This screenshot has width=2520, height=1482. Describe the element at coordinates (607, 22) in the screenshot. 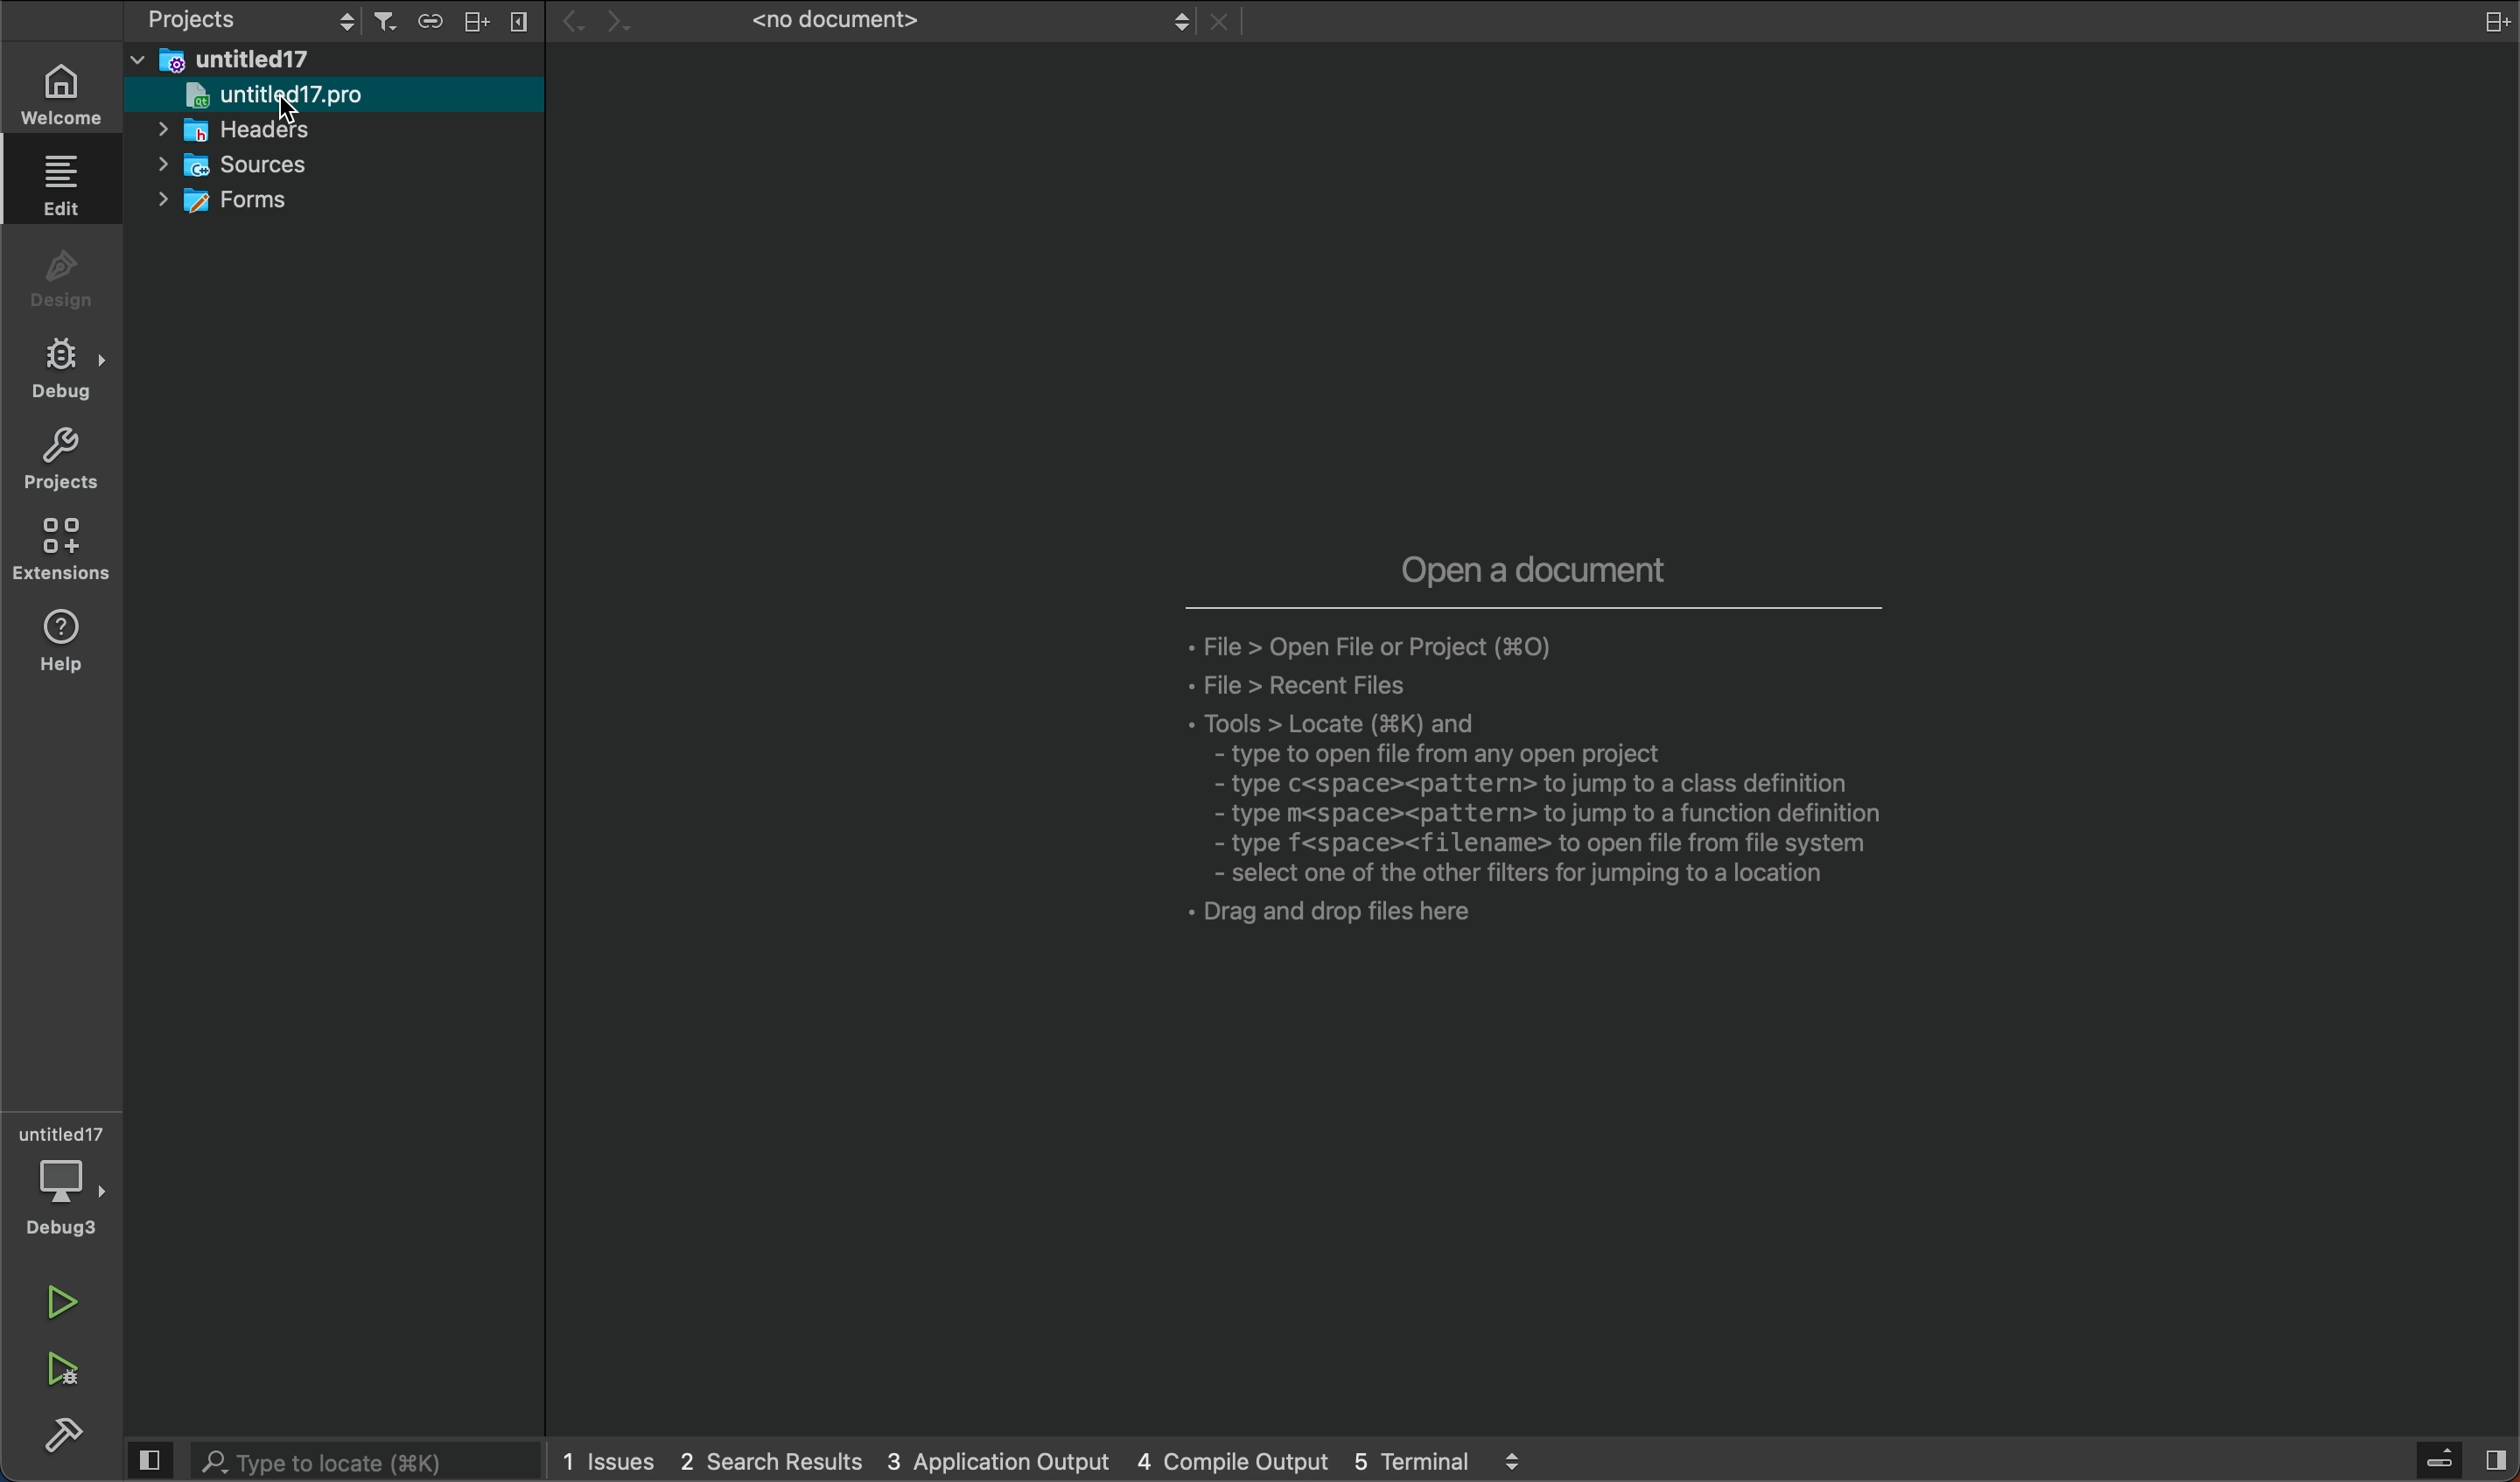

I see `arrows` at that location.